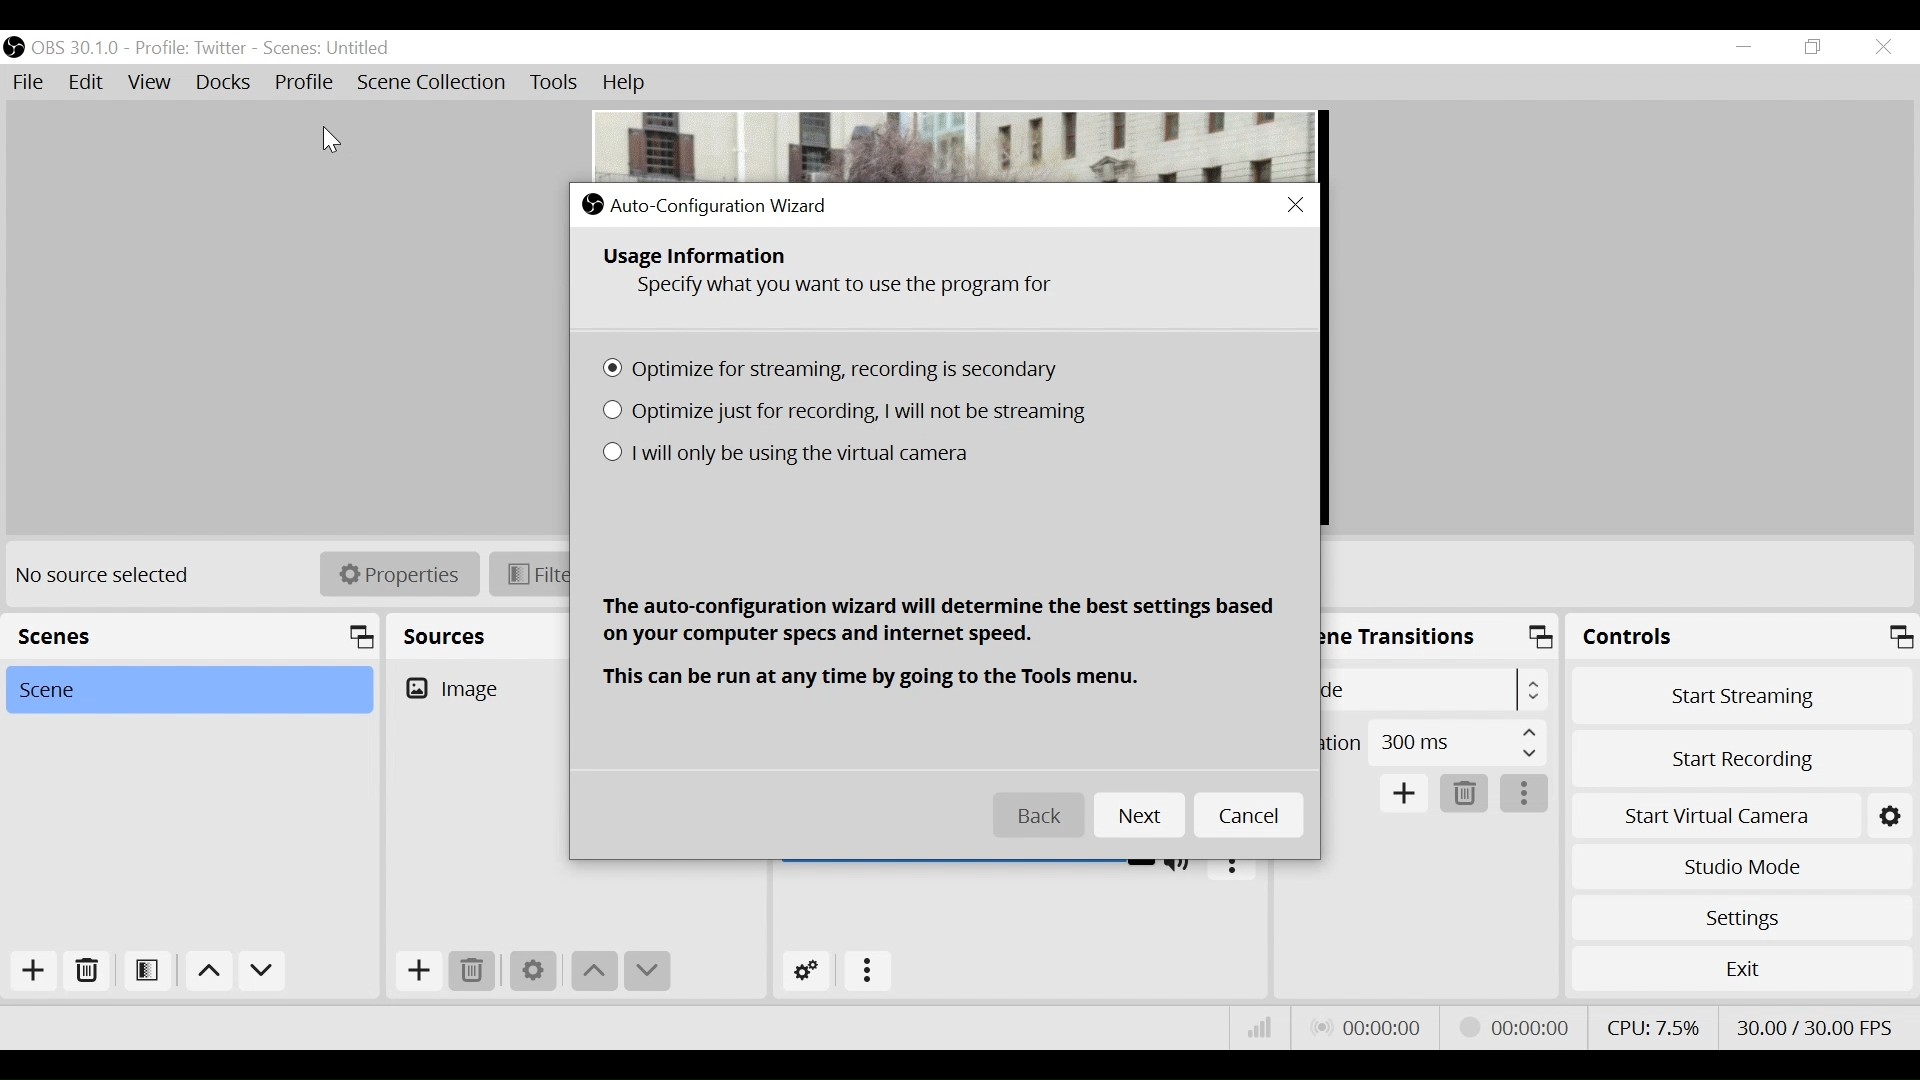  I want to click on Image, so click(481, 687).